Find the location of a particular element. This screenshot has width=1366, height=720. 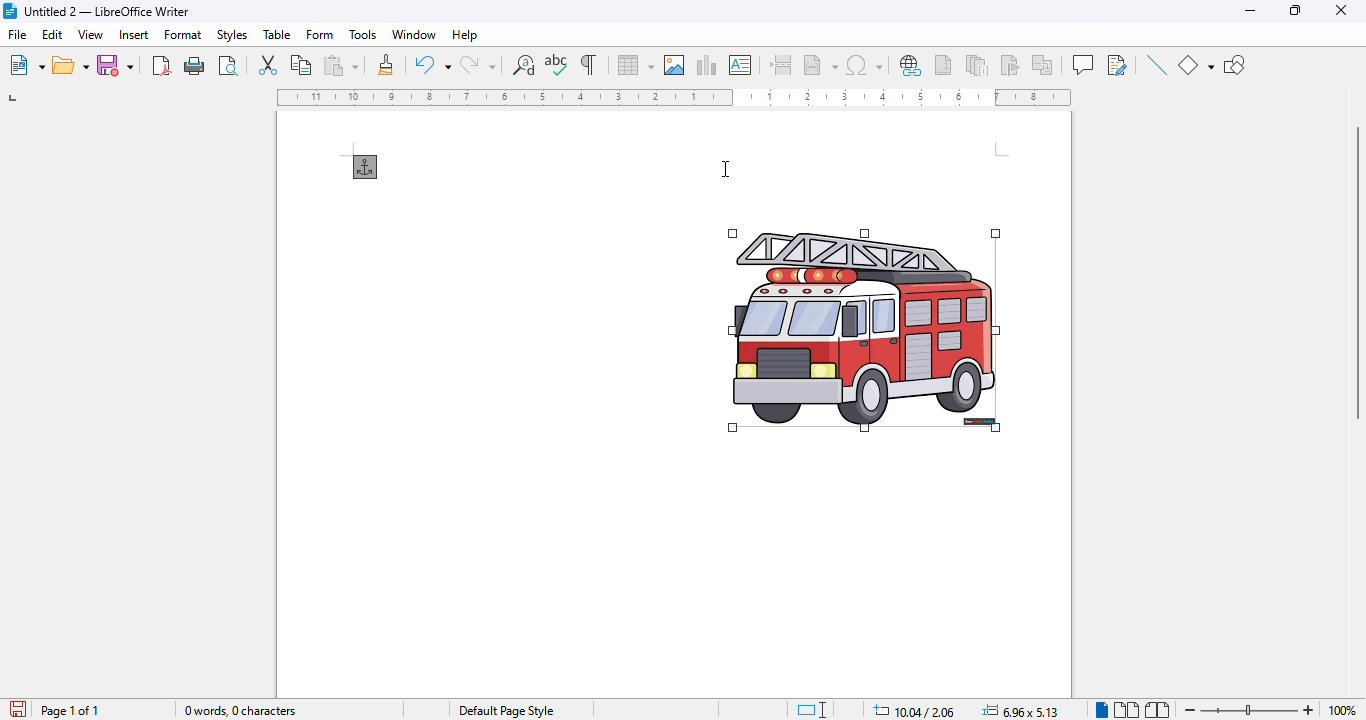

tools is located at coordinates (363, 35).